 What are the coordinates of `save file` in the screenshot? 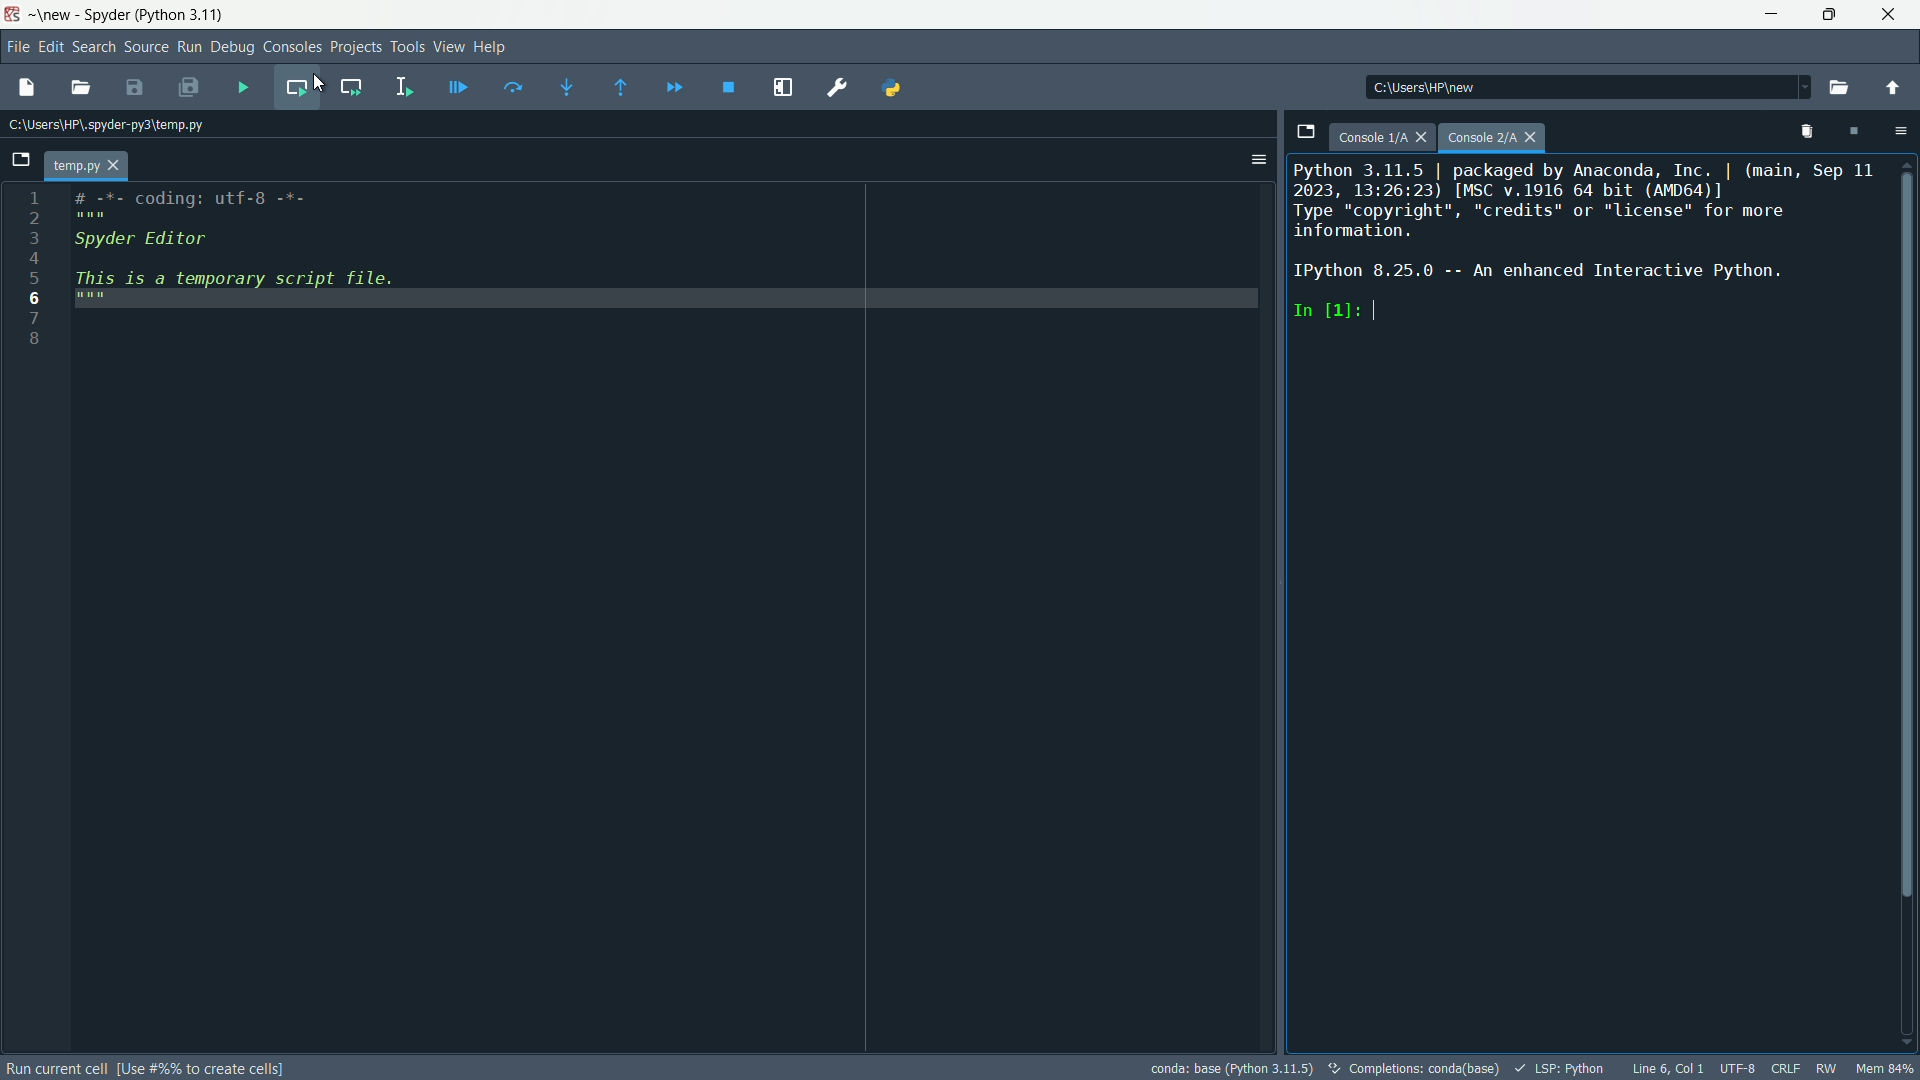 It's located at (136, 88).